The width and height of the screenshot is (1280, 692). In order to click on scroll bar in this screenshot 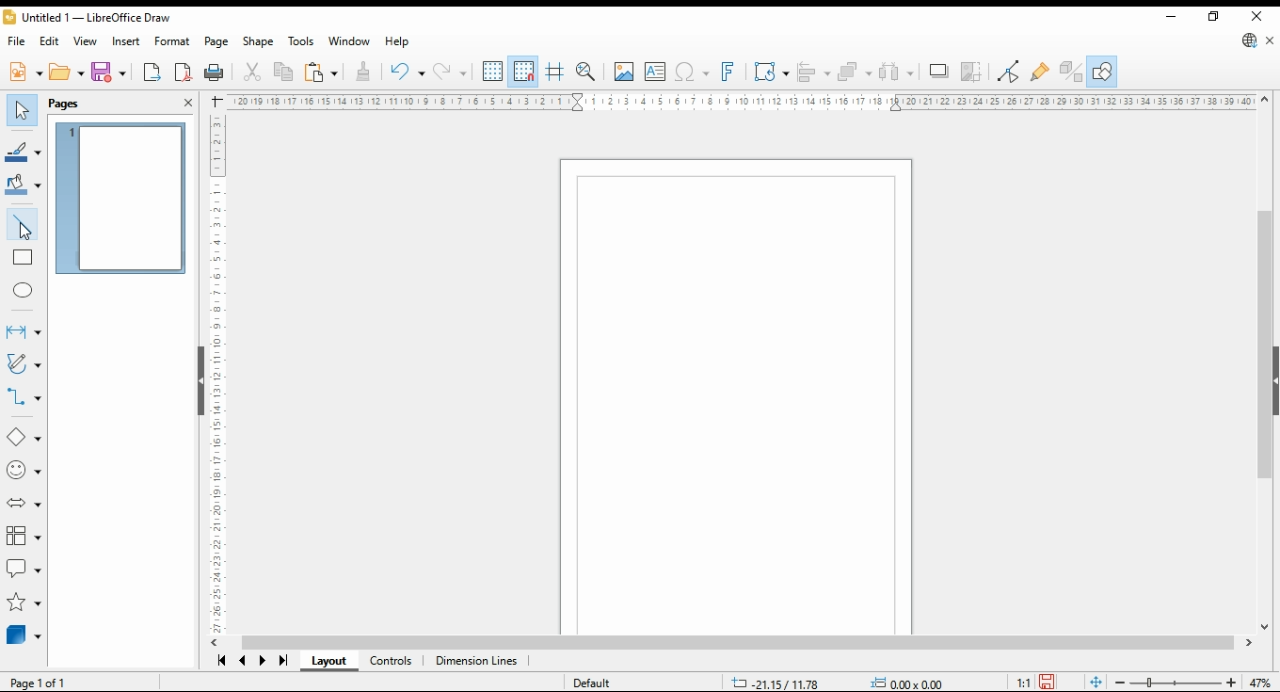, I will do `click(738, 645)`.